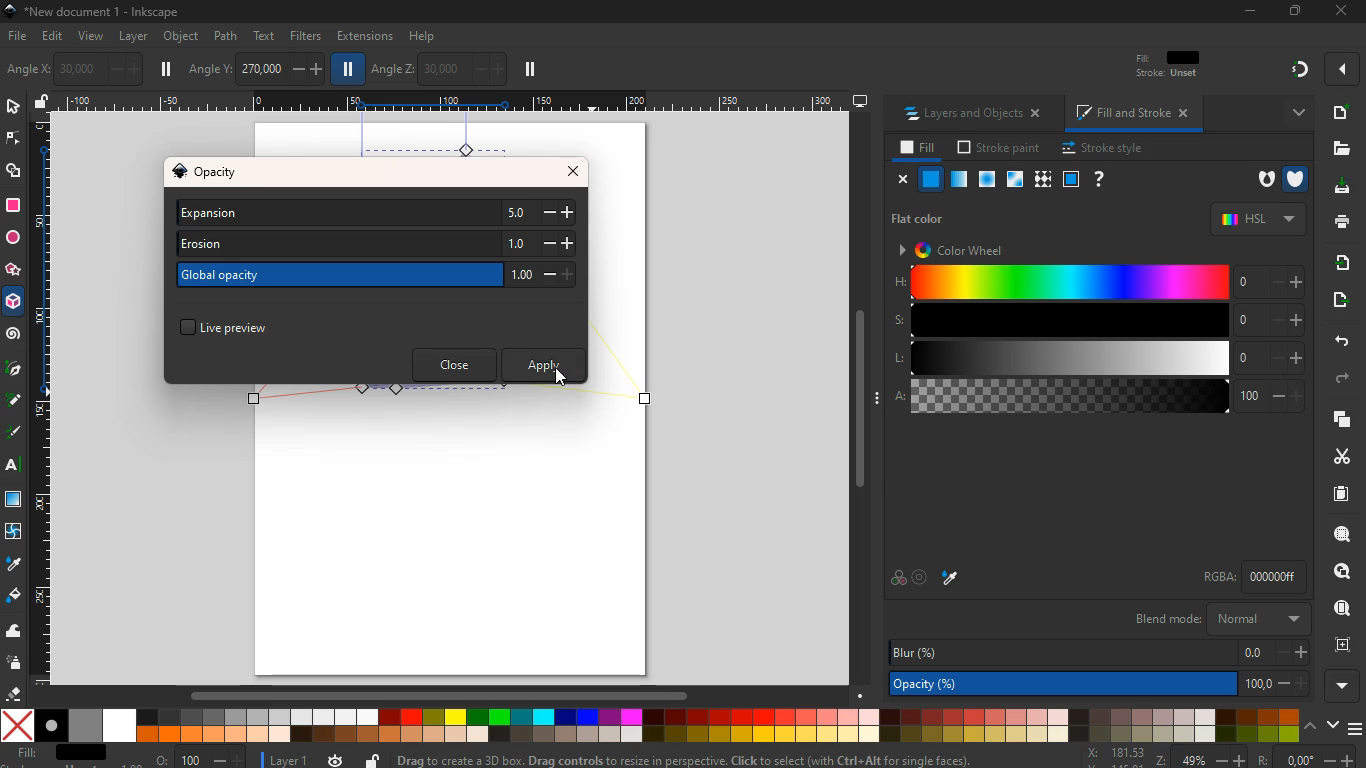 The height and width of the screenshot is (768, 1366). Describe the element at coordinates (266, 35) in the screenshot. I see `text` at that location.